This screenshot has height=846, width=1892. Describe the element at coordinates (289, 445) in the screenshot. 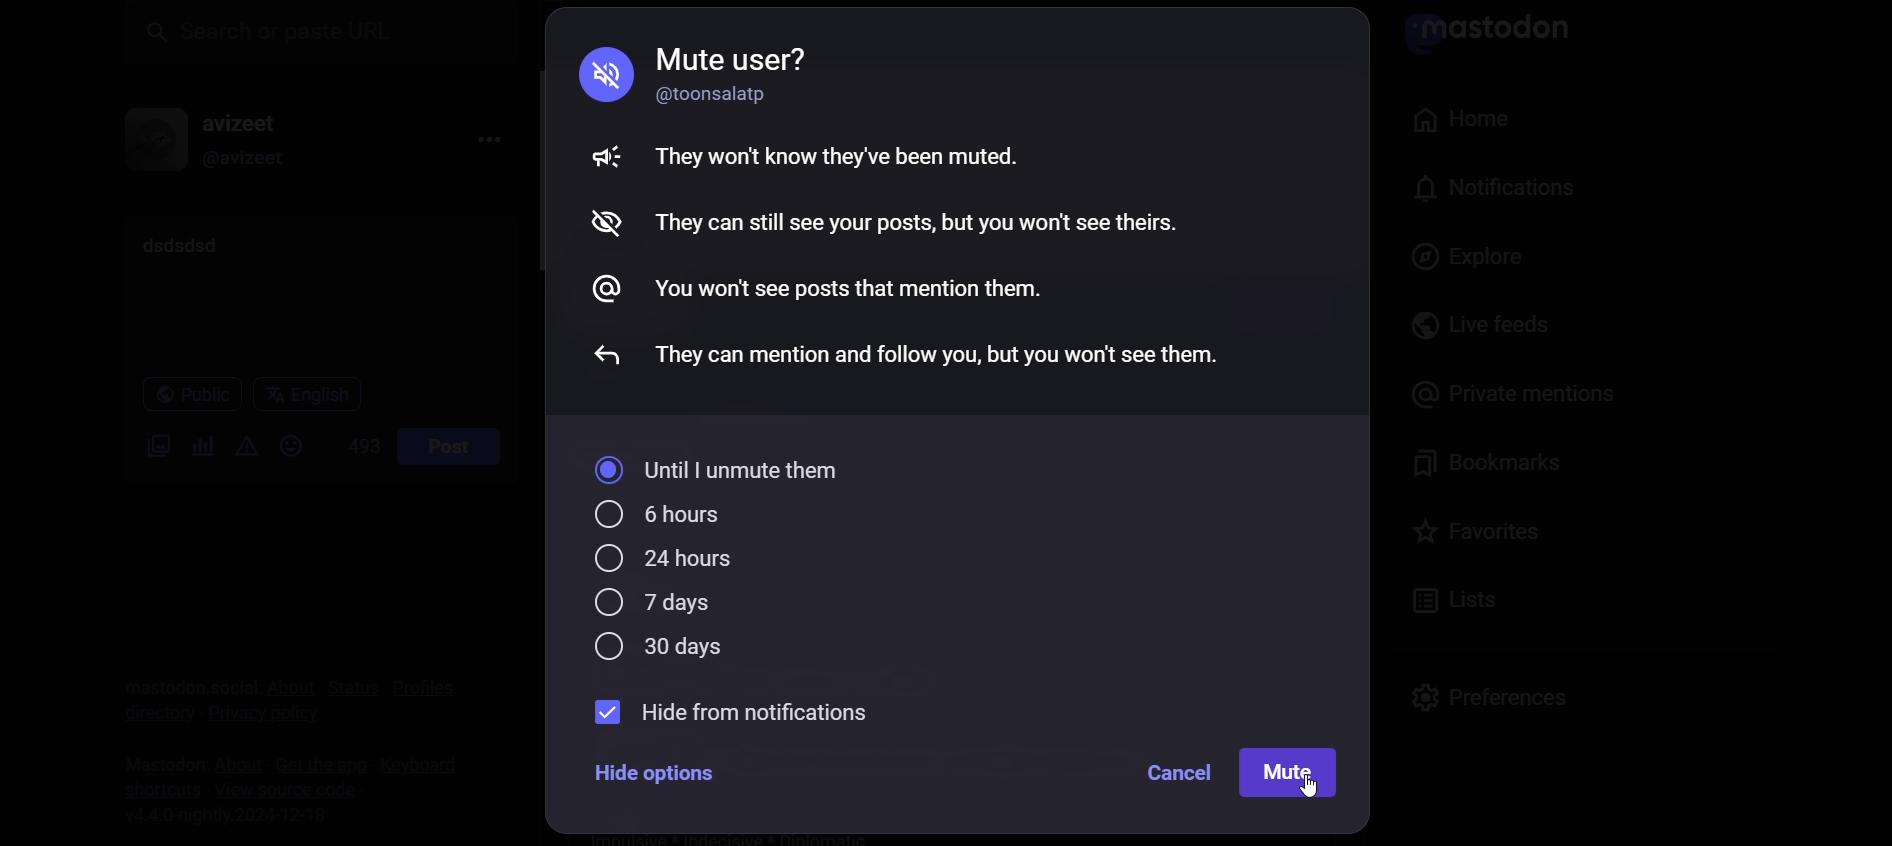

I see `add emoji` at that location.